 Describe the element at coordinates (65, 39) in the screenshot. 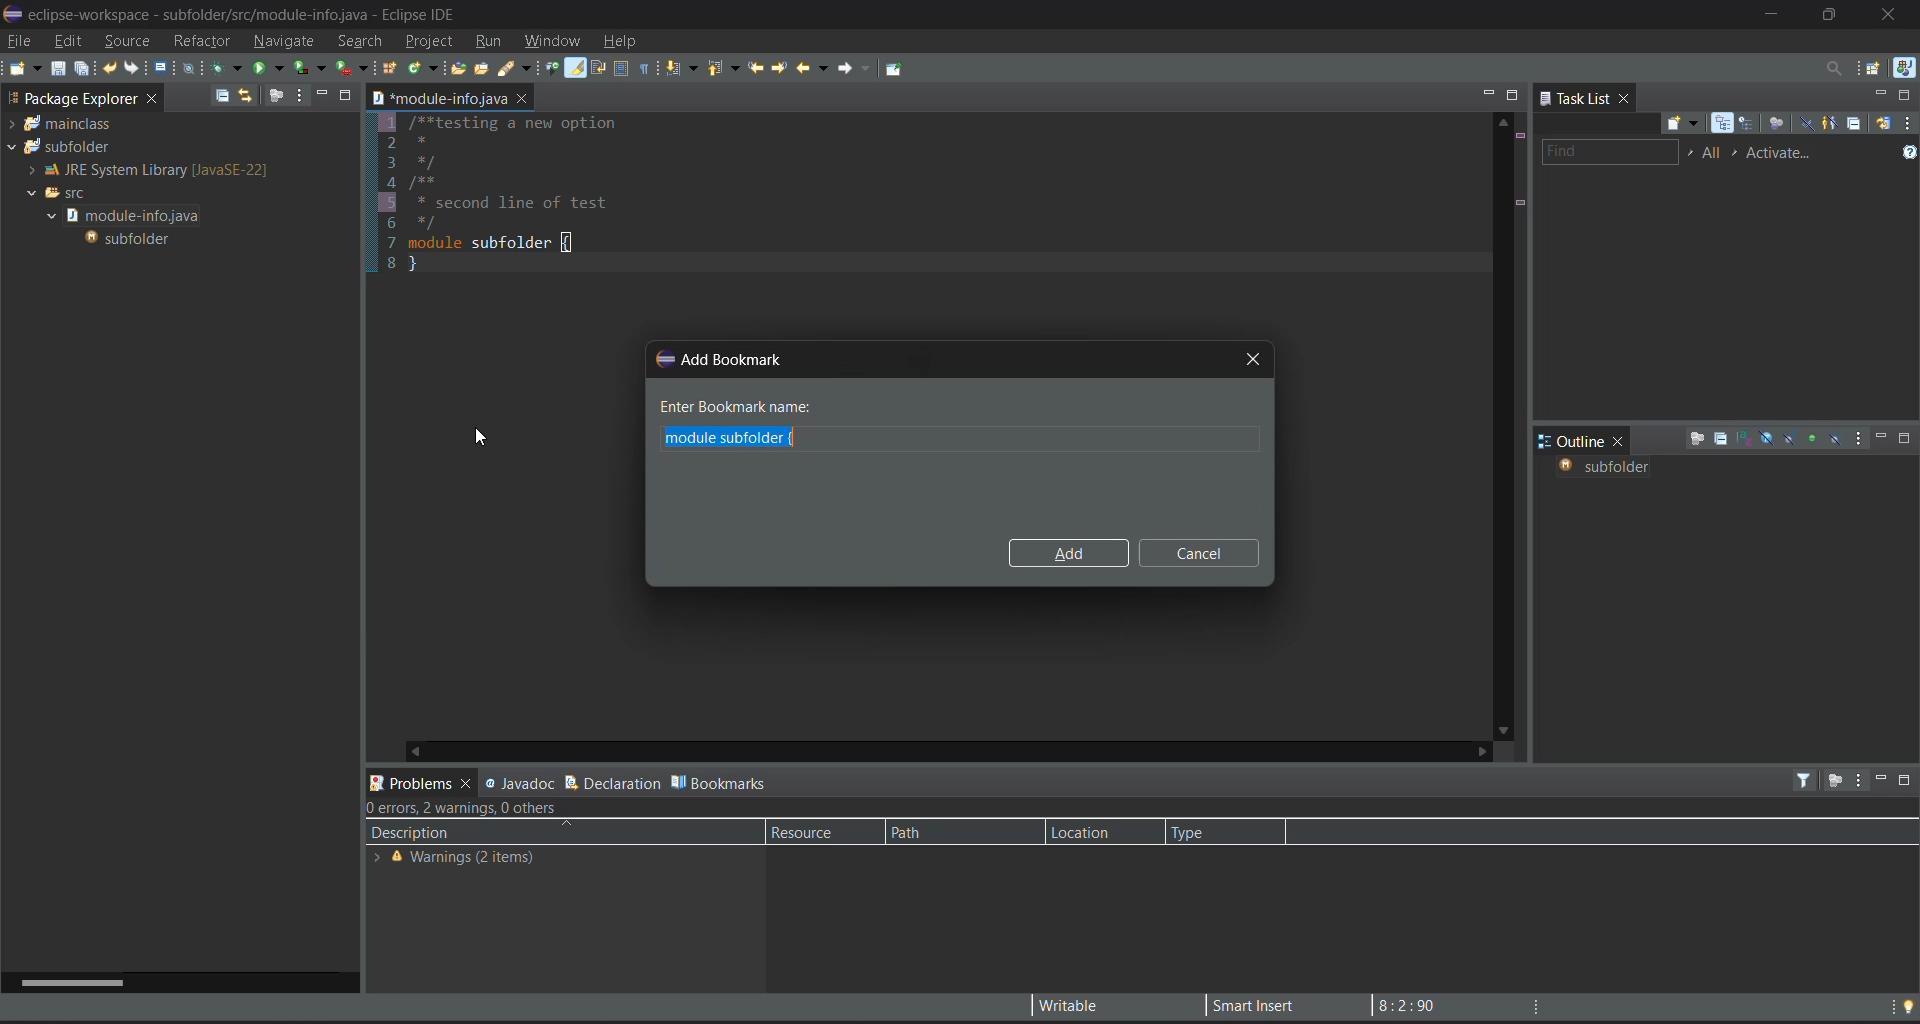

I see `edit` at that location.